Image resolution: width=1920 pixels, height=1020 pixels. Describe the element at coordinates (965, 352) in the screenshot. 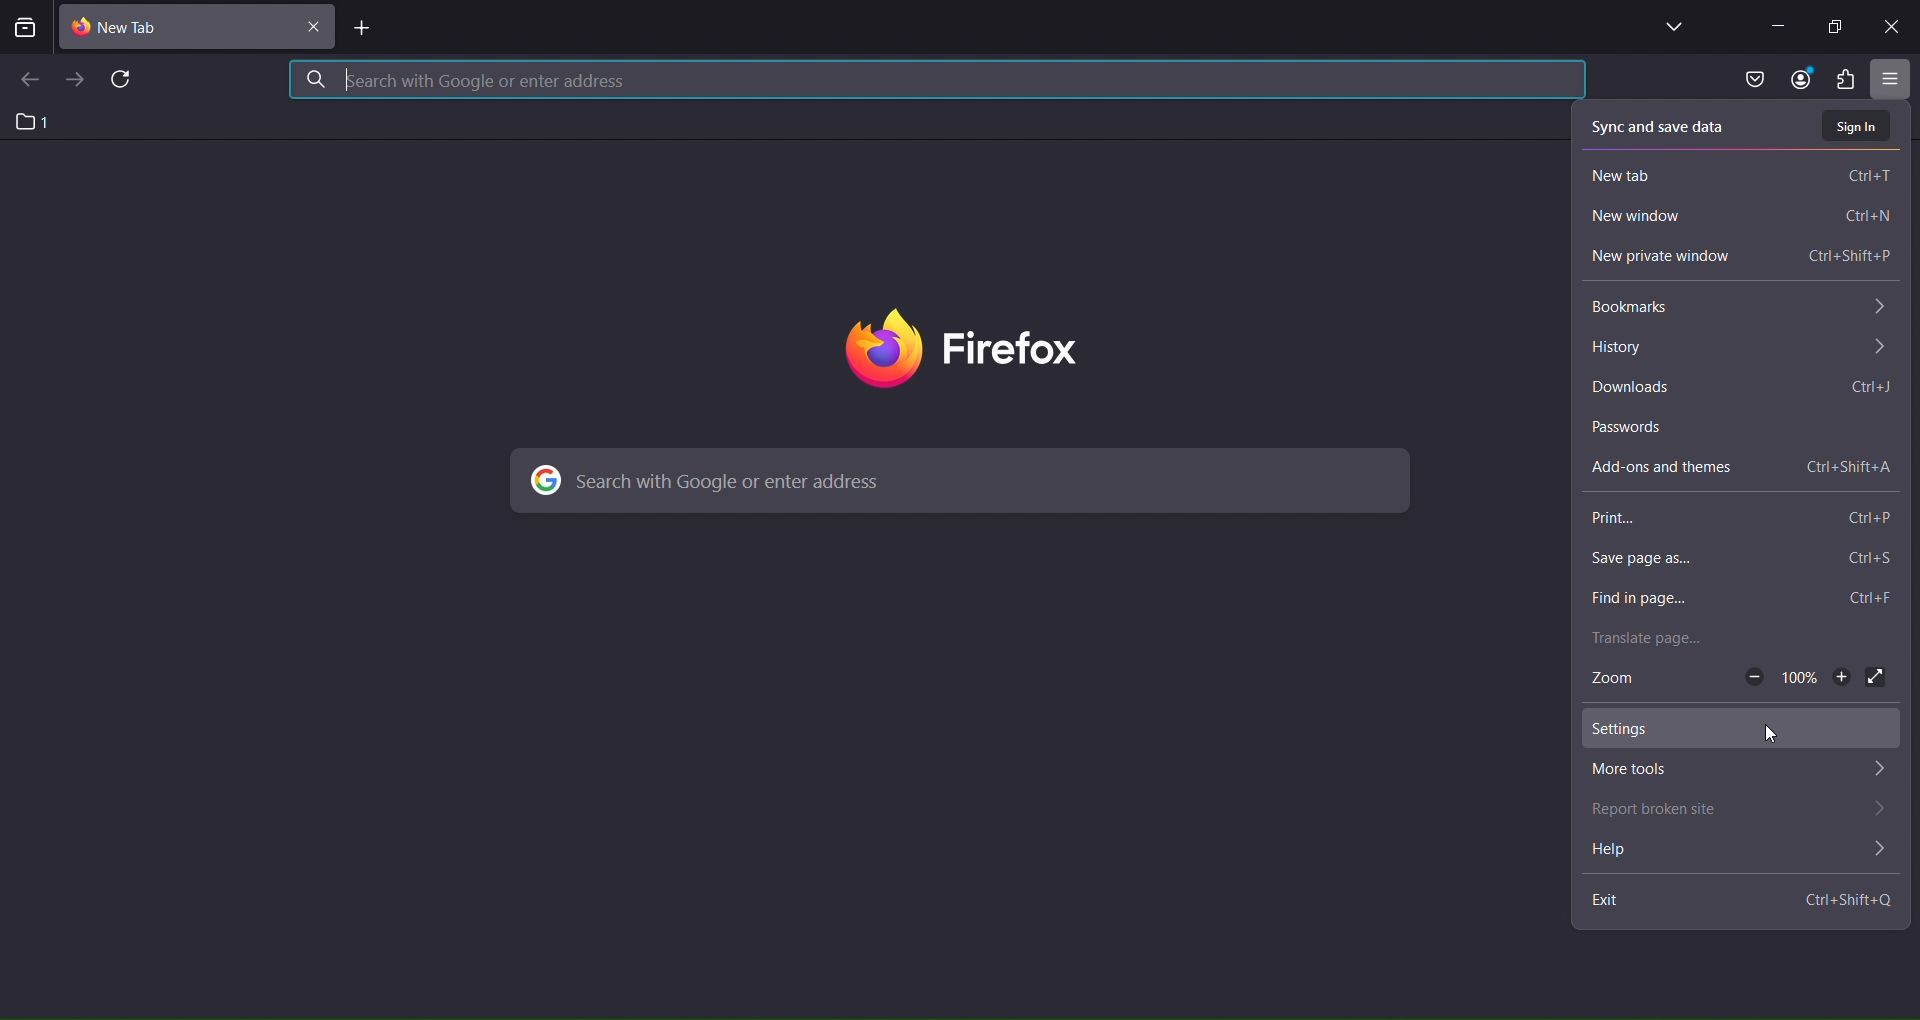

I see `firefox` at that location.